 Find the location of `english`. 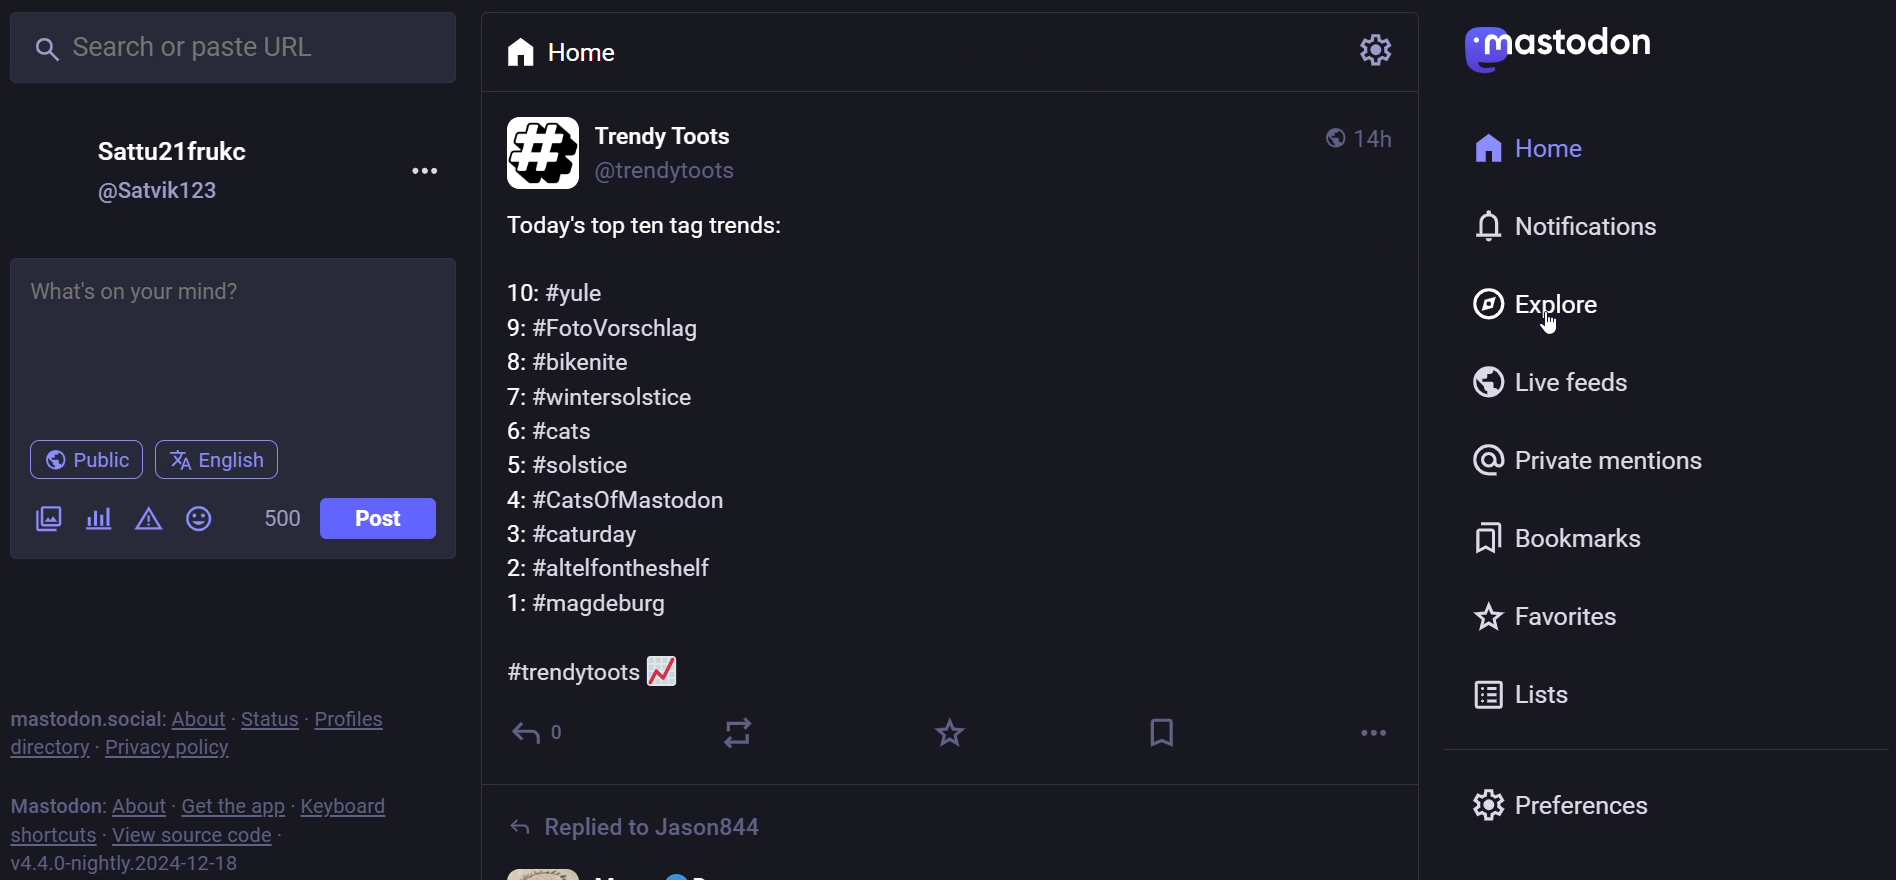

english is located at coordinates (226, 462).